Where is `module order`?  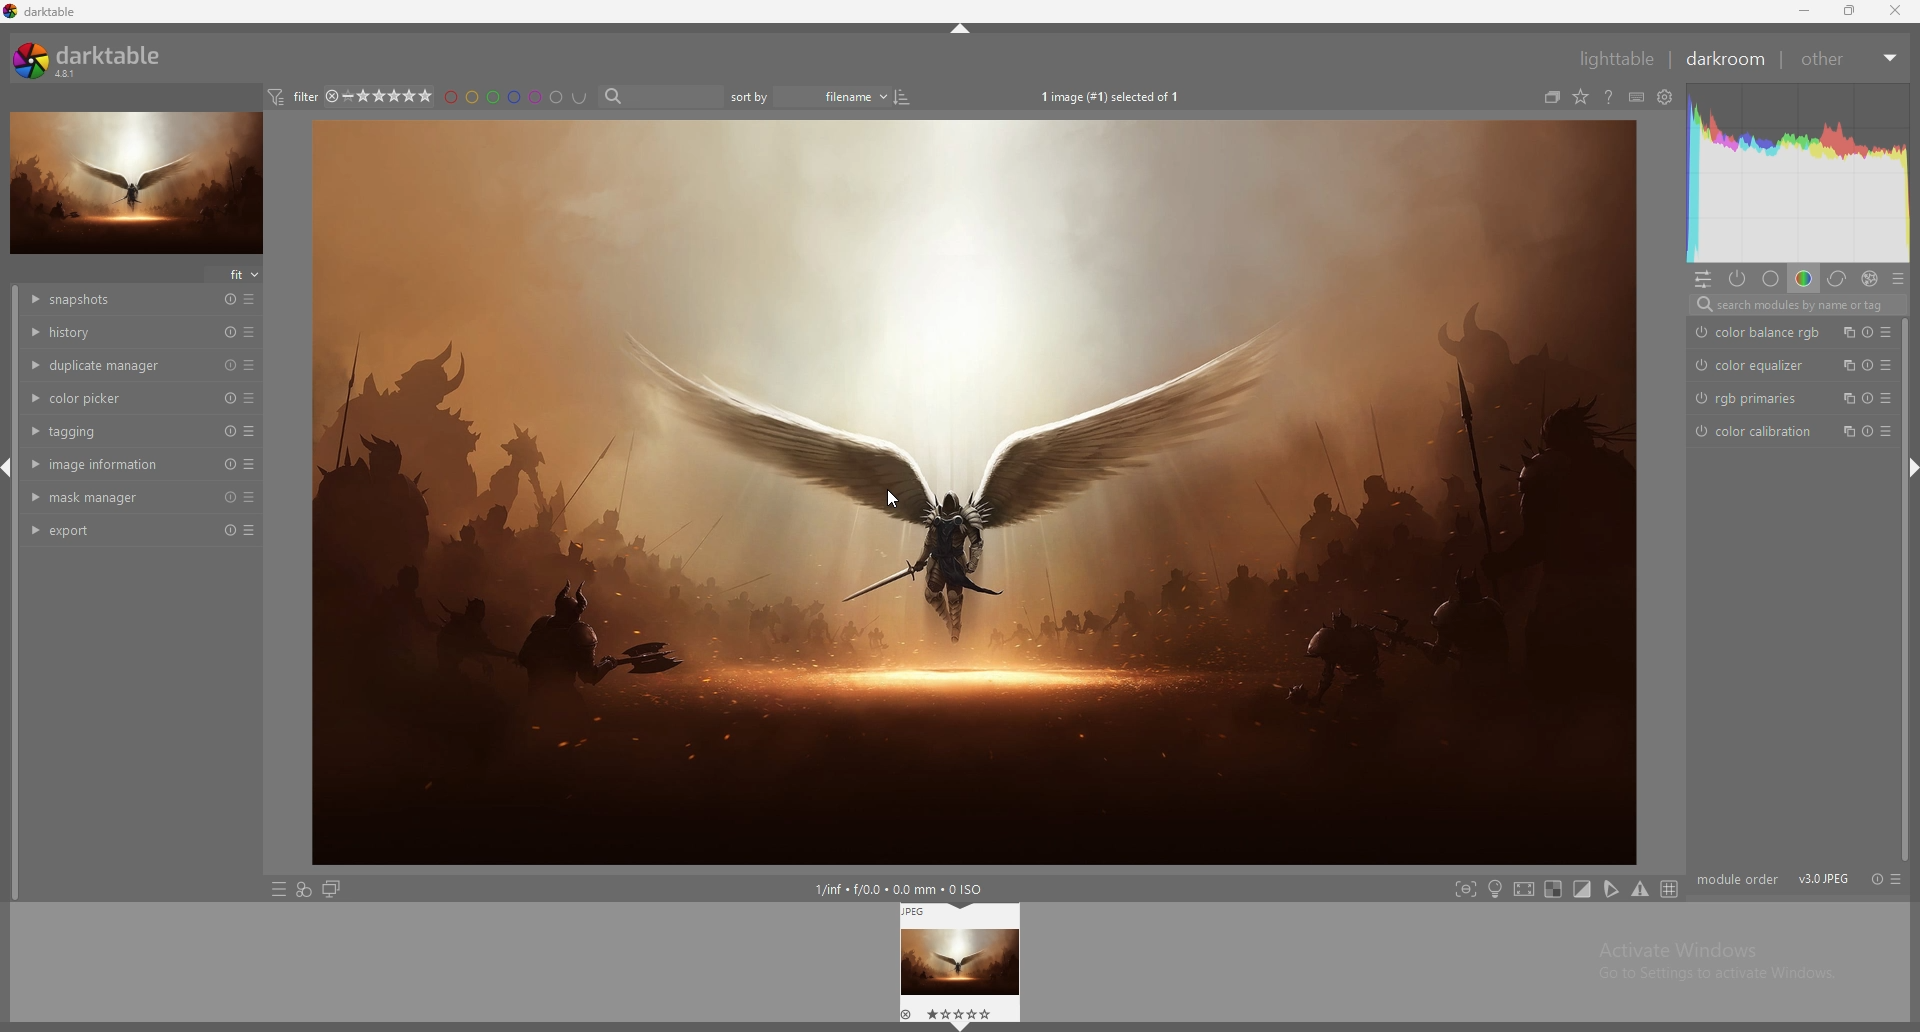
module order is located at coordinates (1739, 877).